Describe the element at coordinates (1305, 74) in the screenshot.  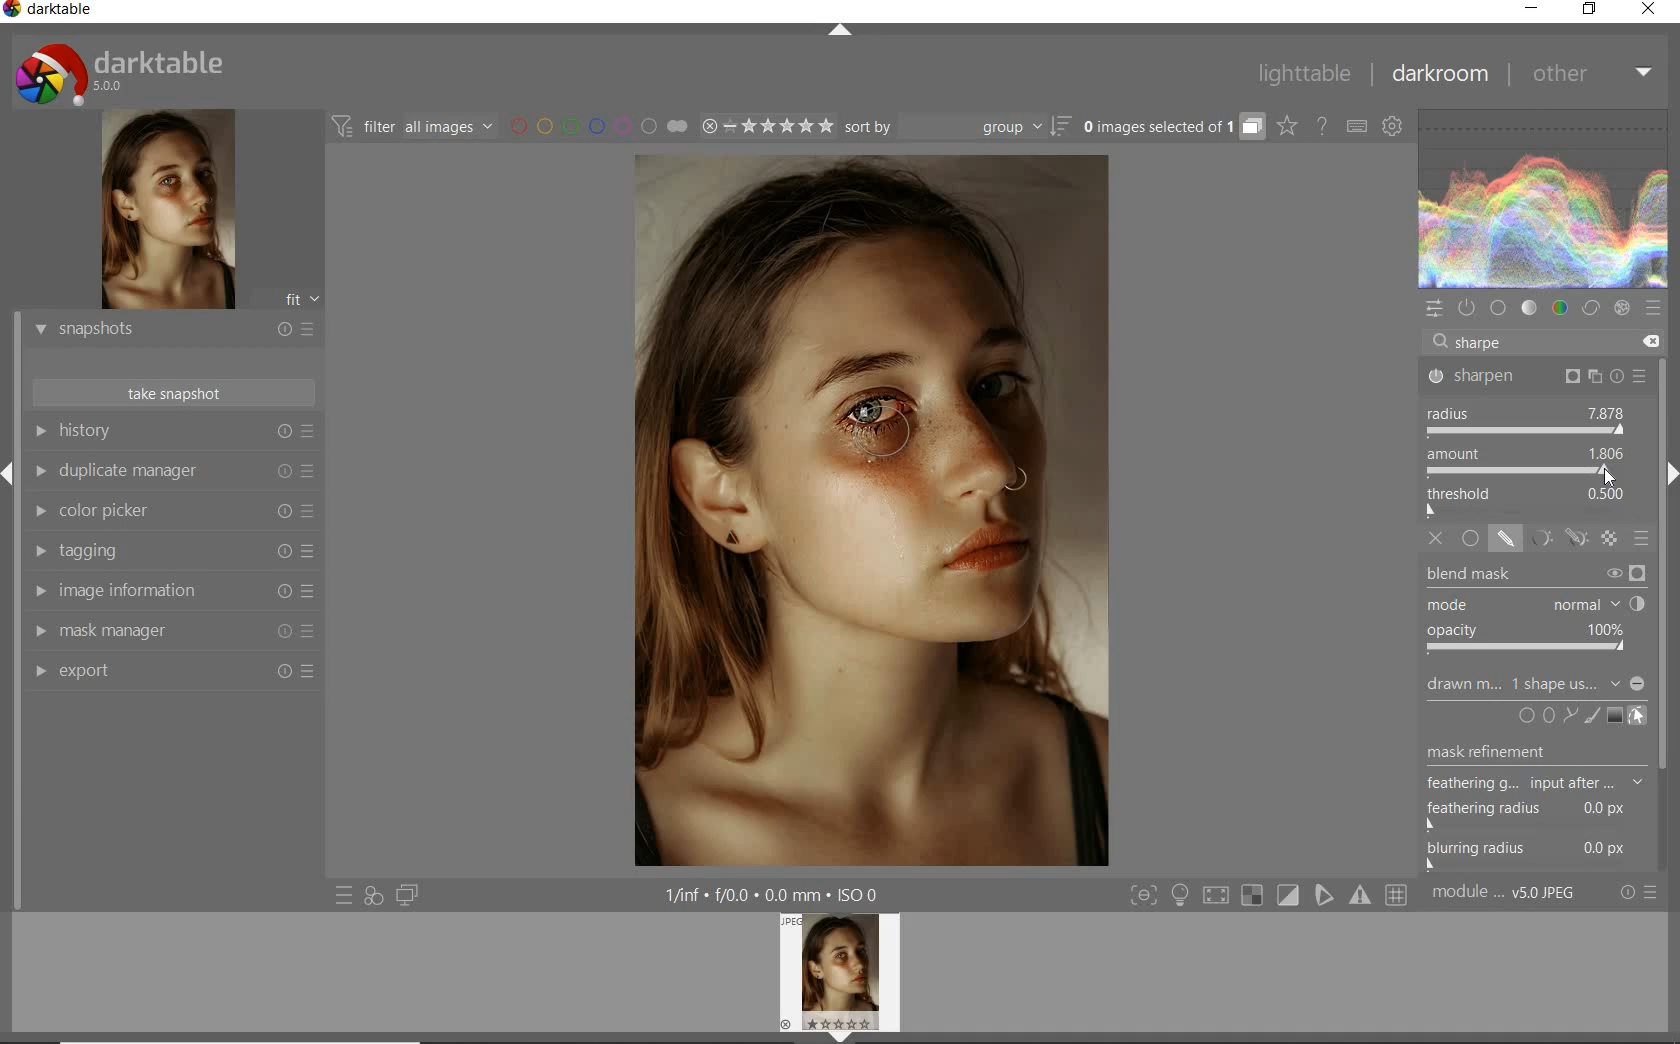
I see `lighttable` at that location.